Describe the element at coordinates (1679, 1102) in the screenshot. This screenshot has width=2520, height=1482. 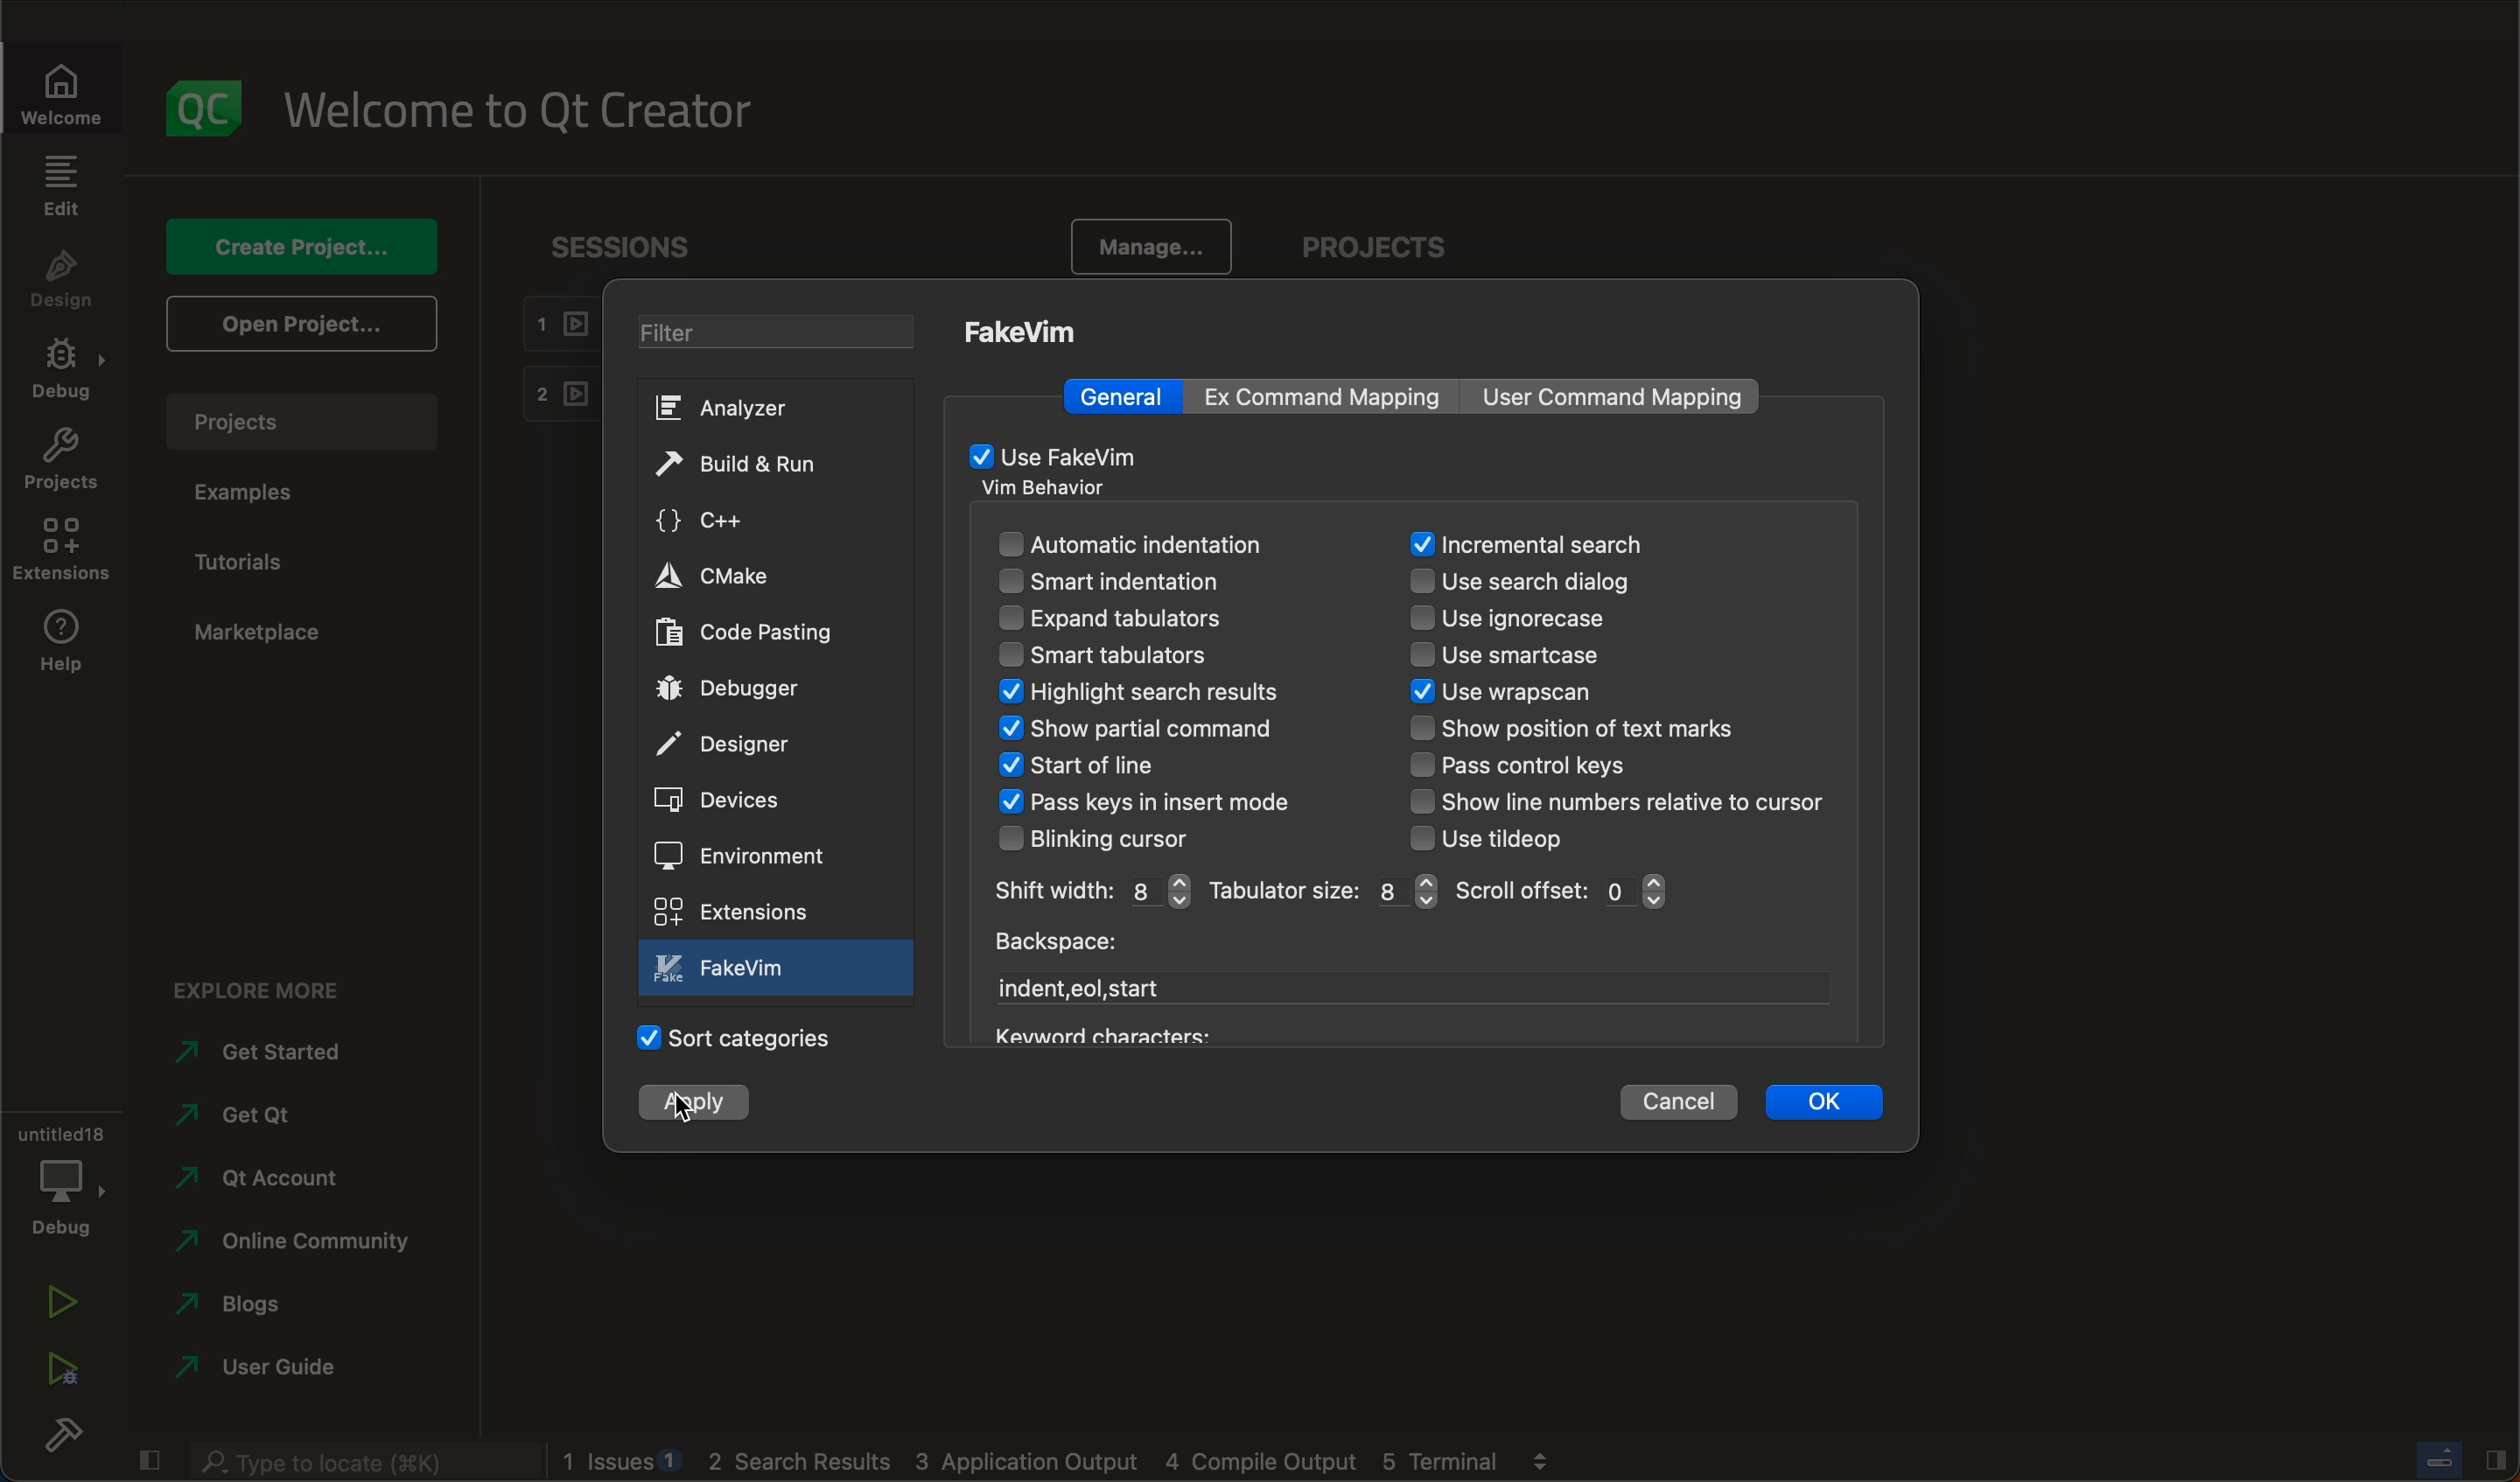
I see `cancel` at that location.